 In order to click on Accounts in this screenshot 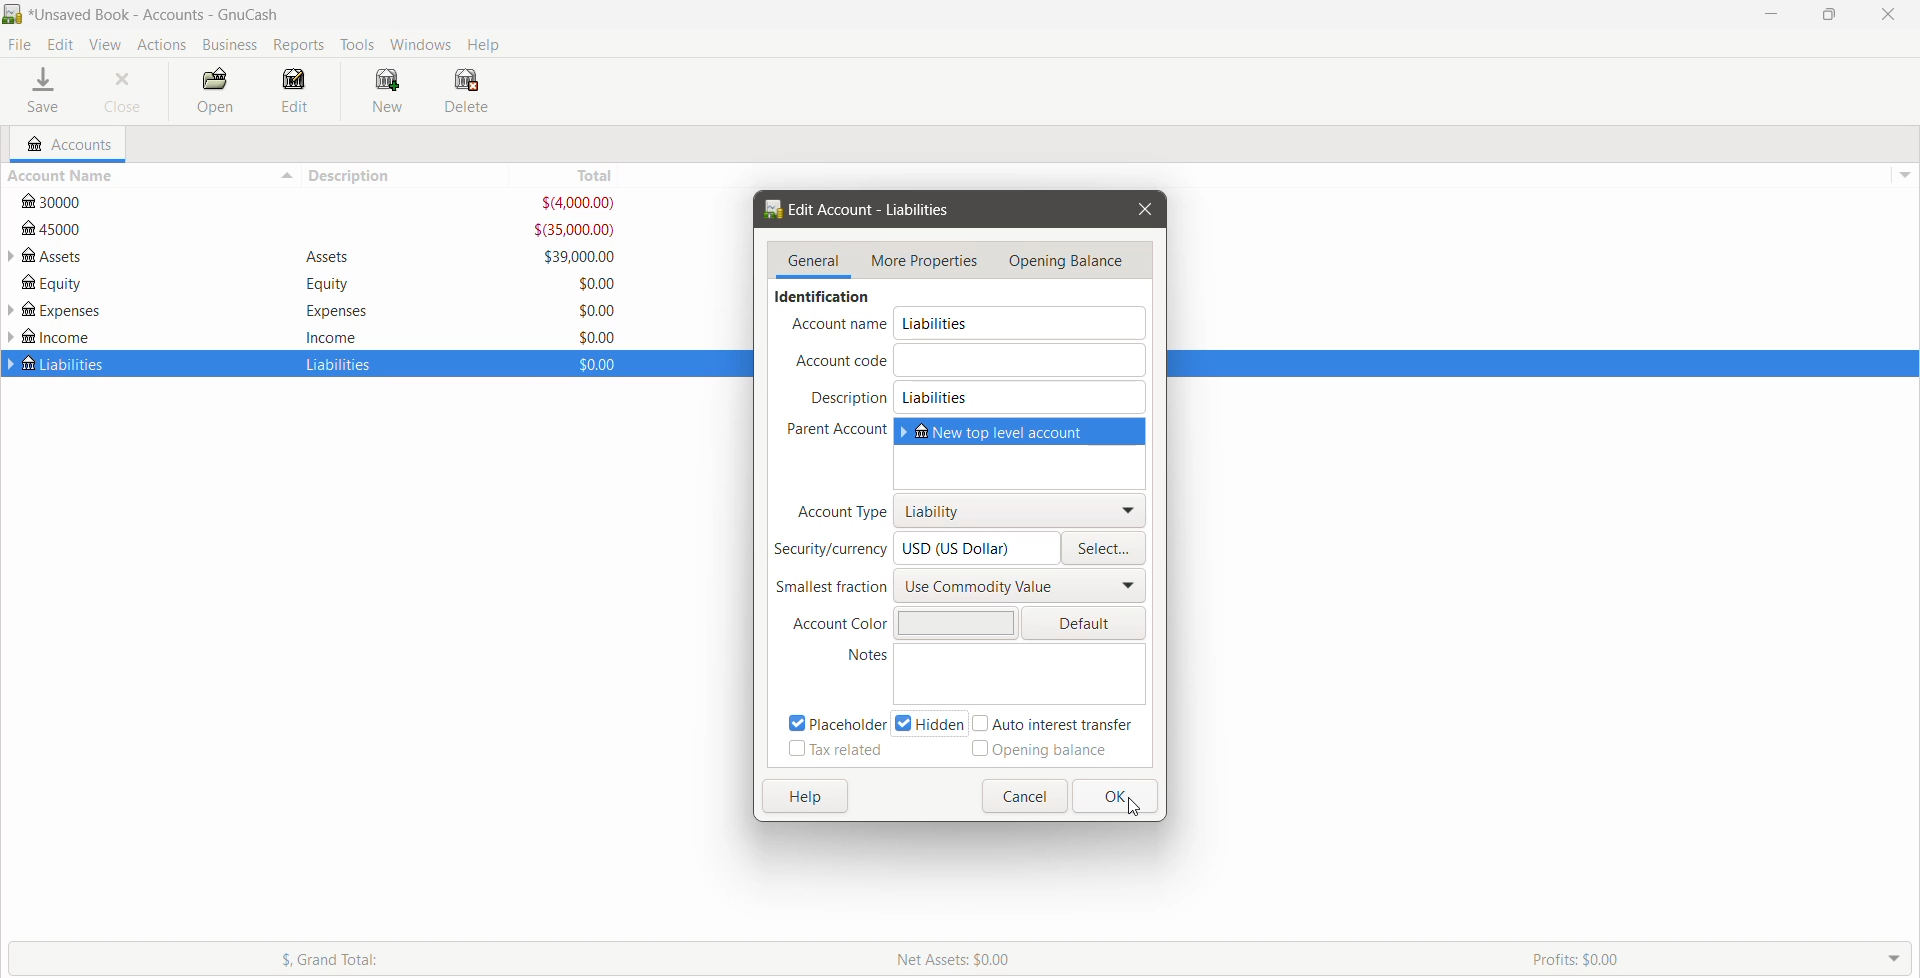, I will do `click(67, 144)`.